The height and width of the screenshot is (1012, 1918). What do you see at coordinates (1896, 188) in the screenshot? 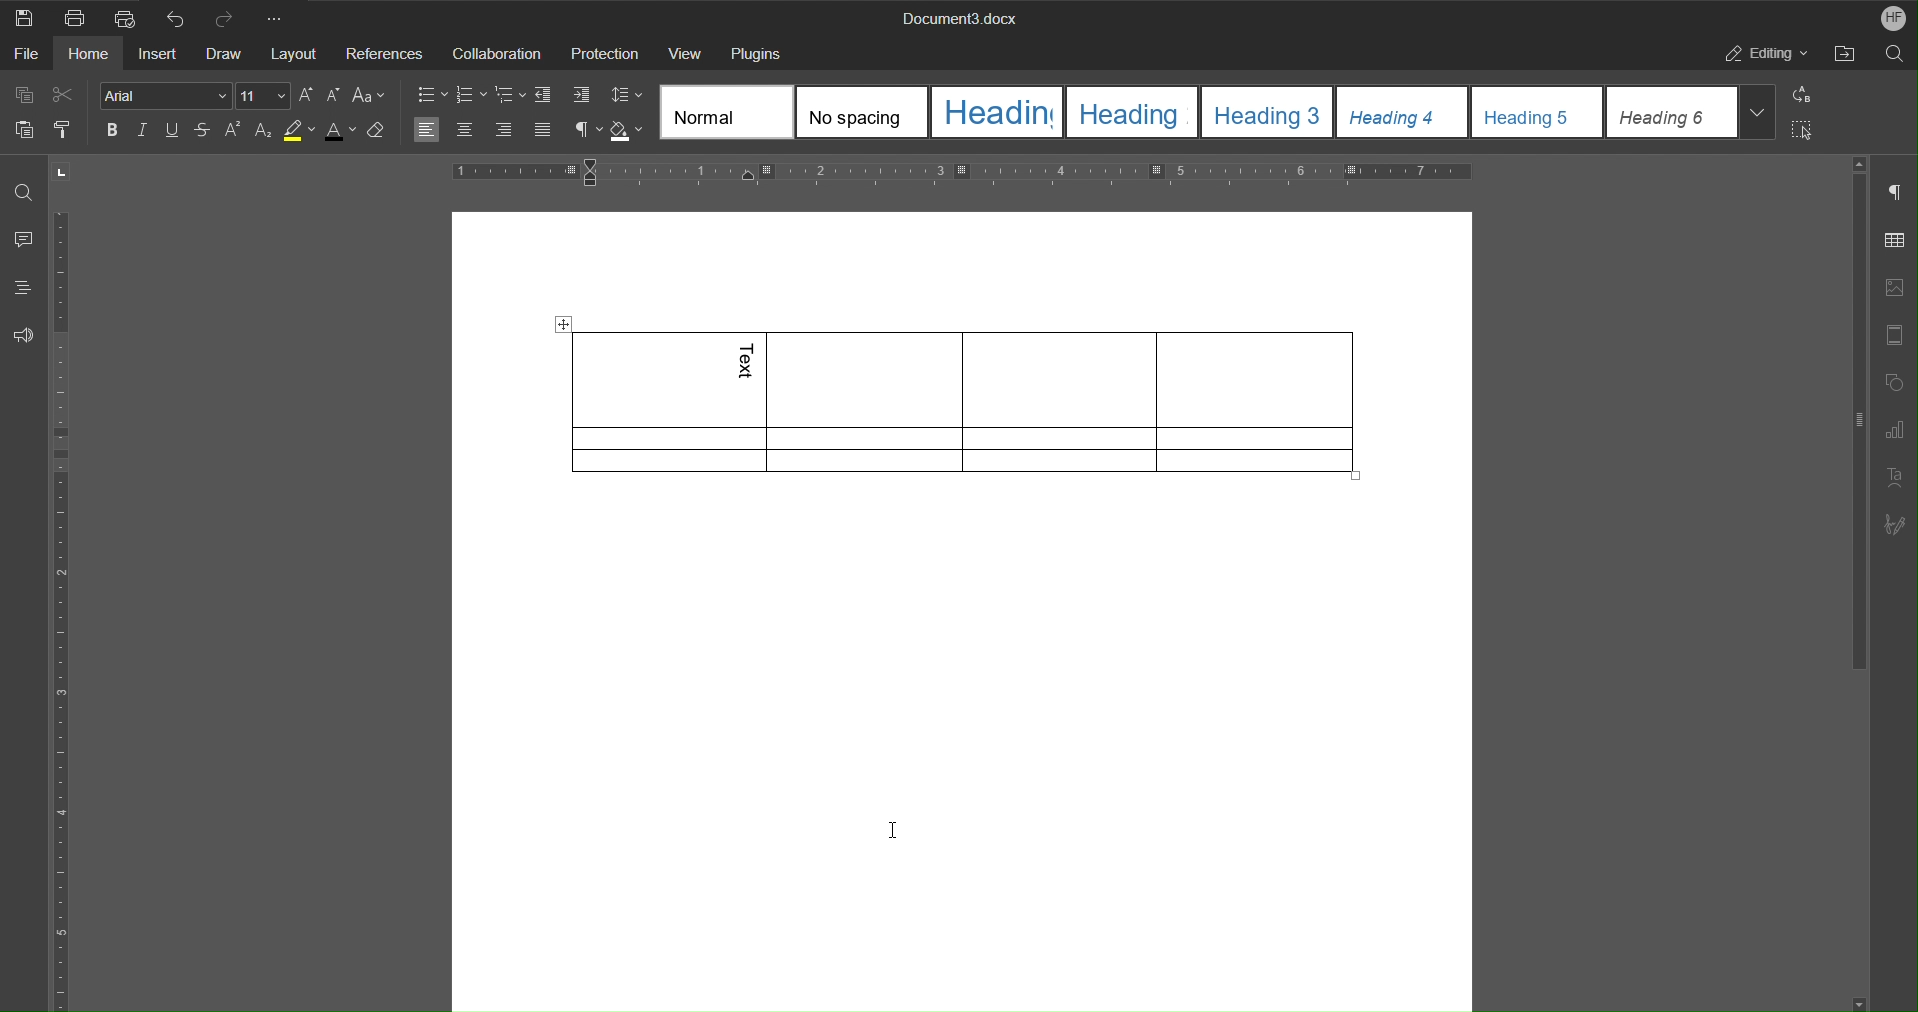
I see `Paragraph Settings` at bounding box center [1896, 188].